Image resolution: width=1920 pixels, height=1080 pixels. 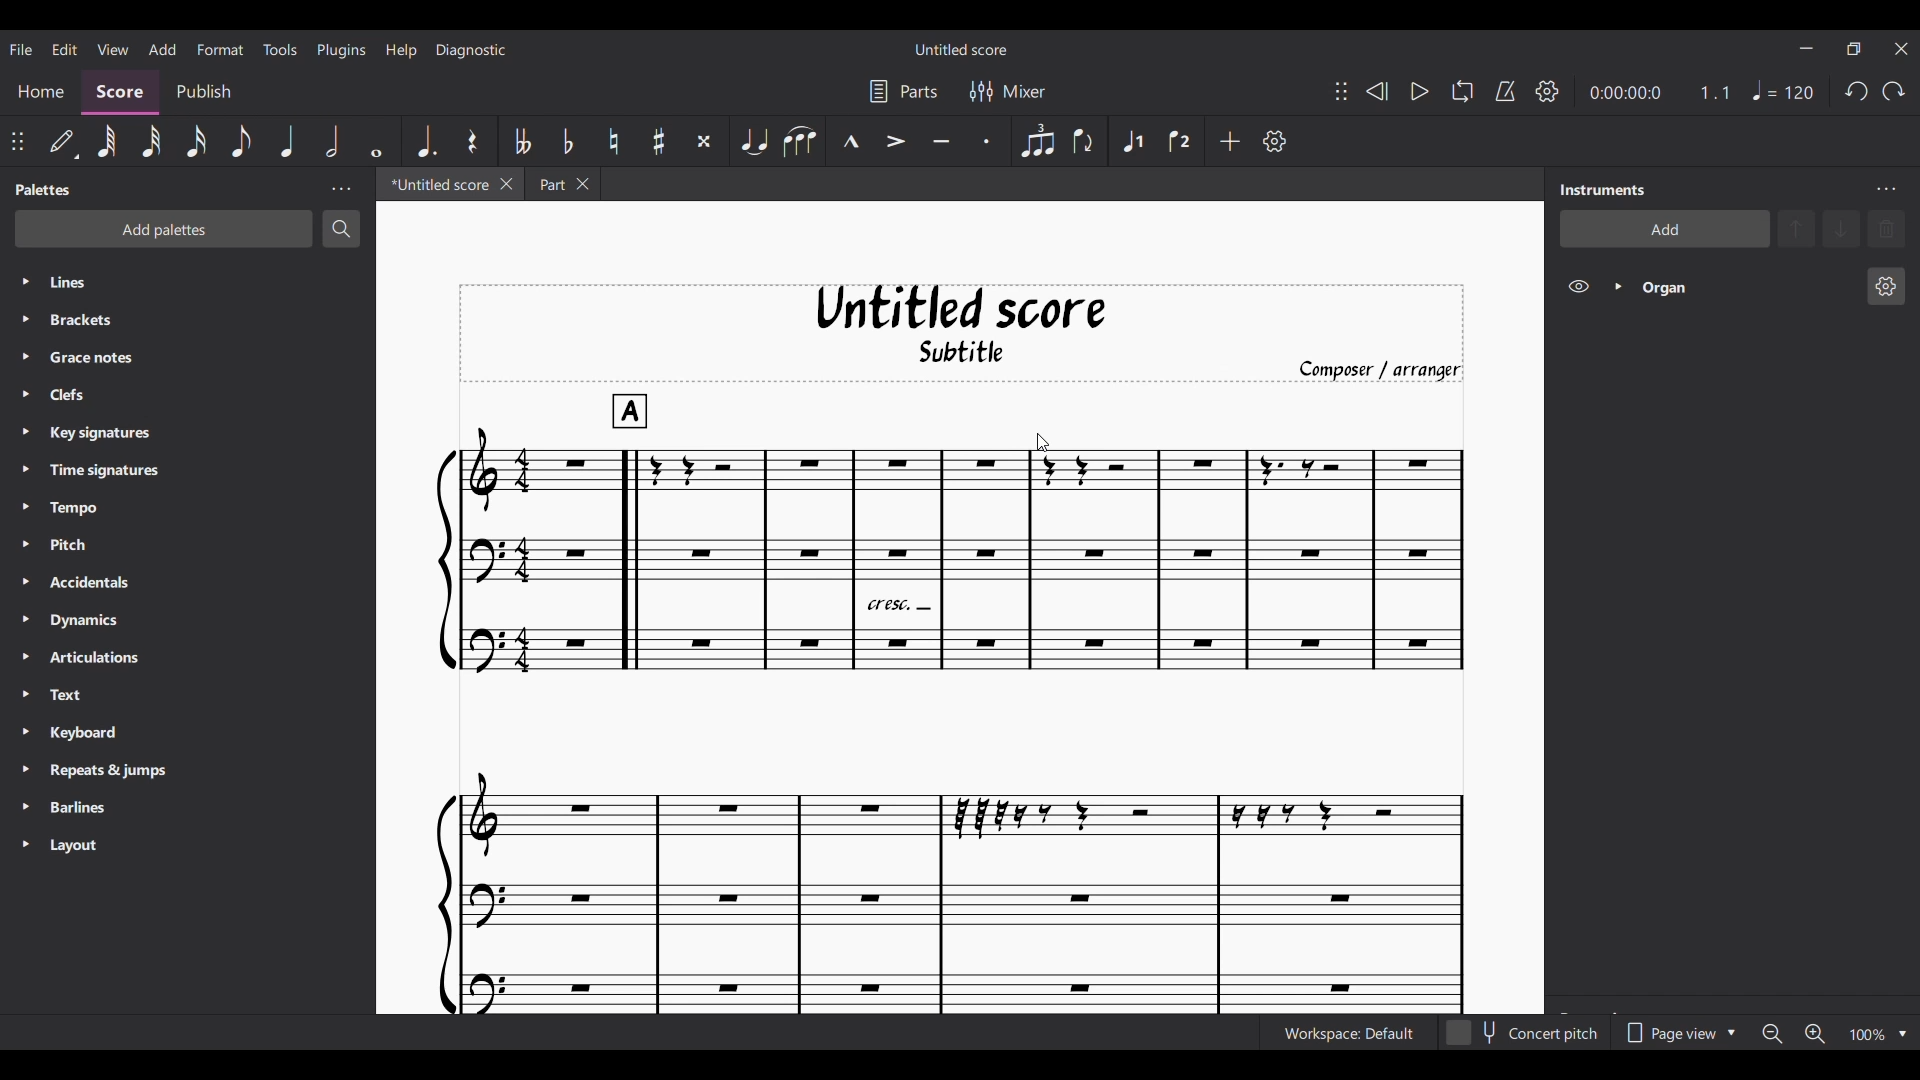 What do you see at coordinates (613, 142) in the screenshot?
I see `Toggle natural` at bounding box center [613, 142].